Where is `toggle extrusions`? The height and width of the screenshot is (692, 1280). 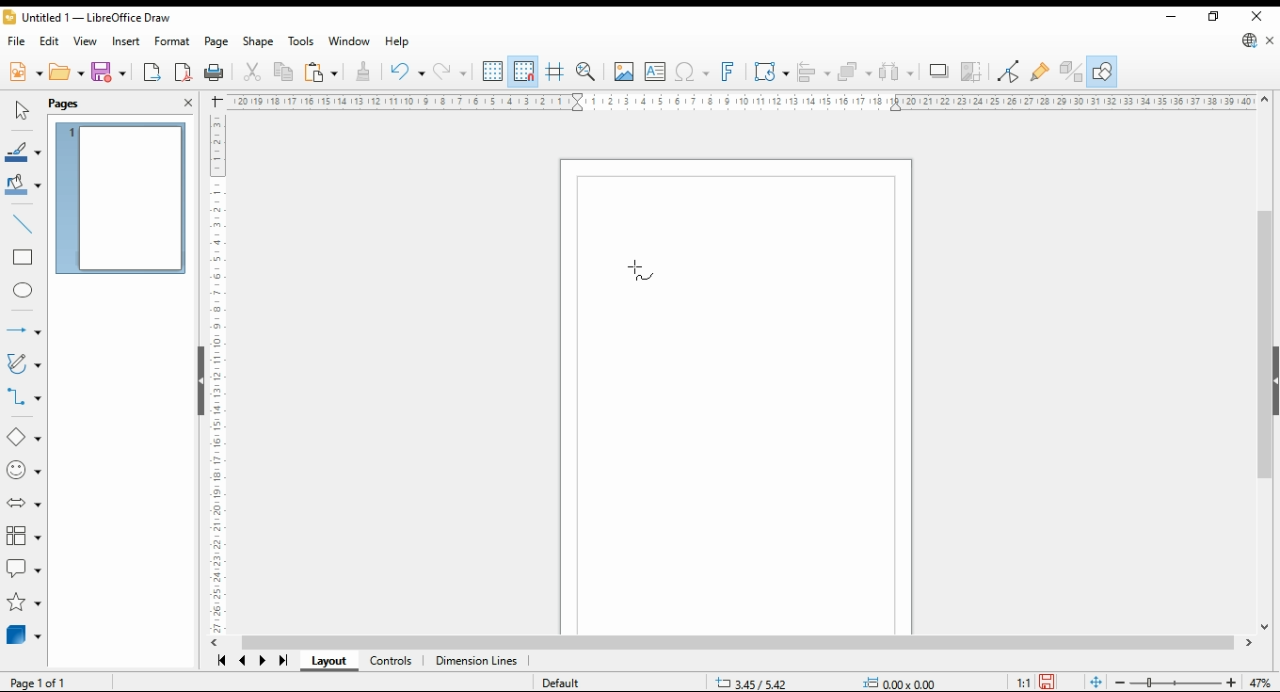 toggle extrusions is located at coordinates (1070, 72).